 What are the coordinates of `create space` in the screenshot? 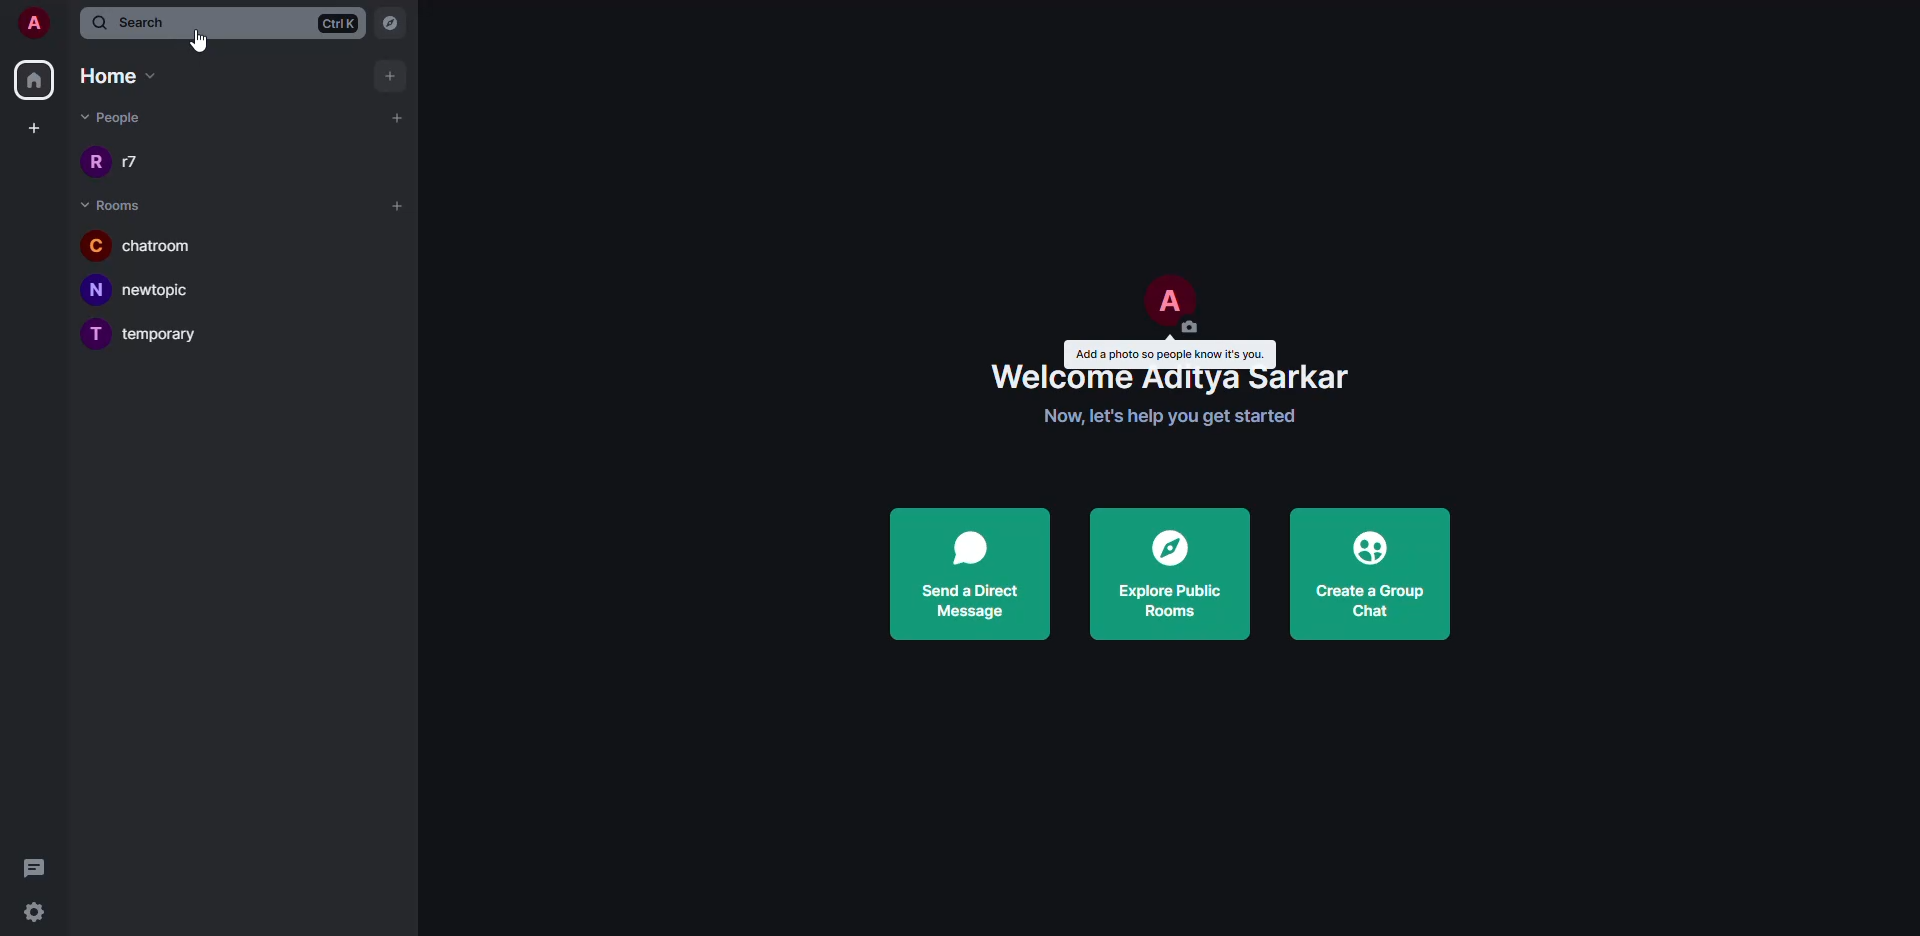 It's located at (31, 127).